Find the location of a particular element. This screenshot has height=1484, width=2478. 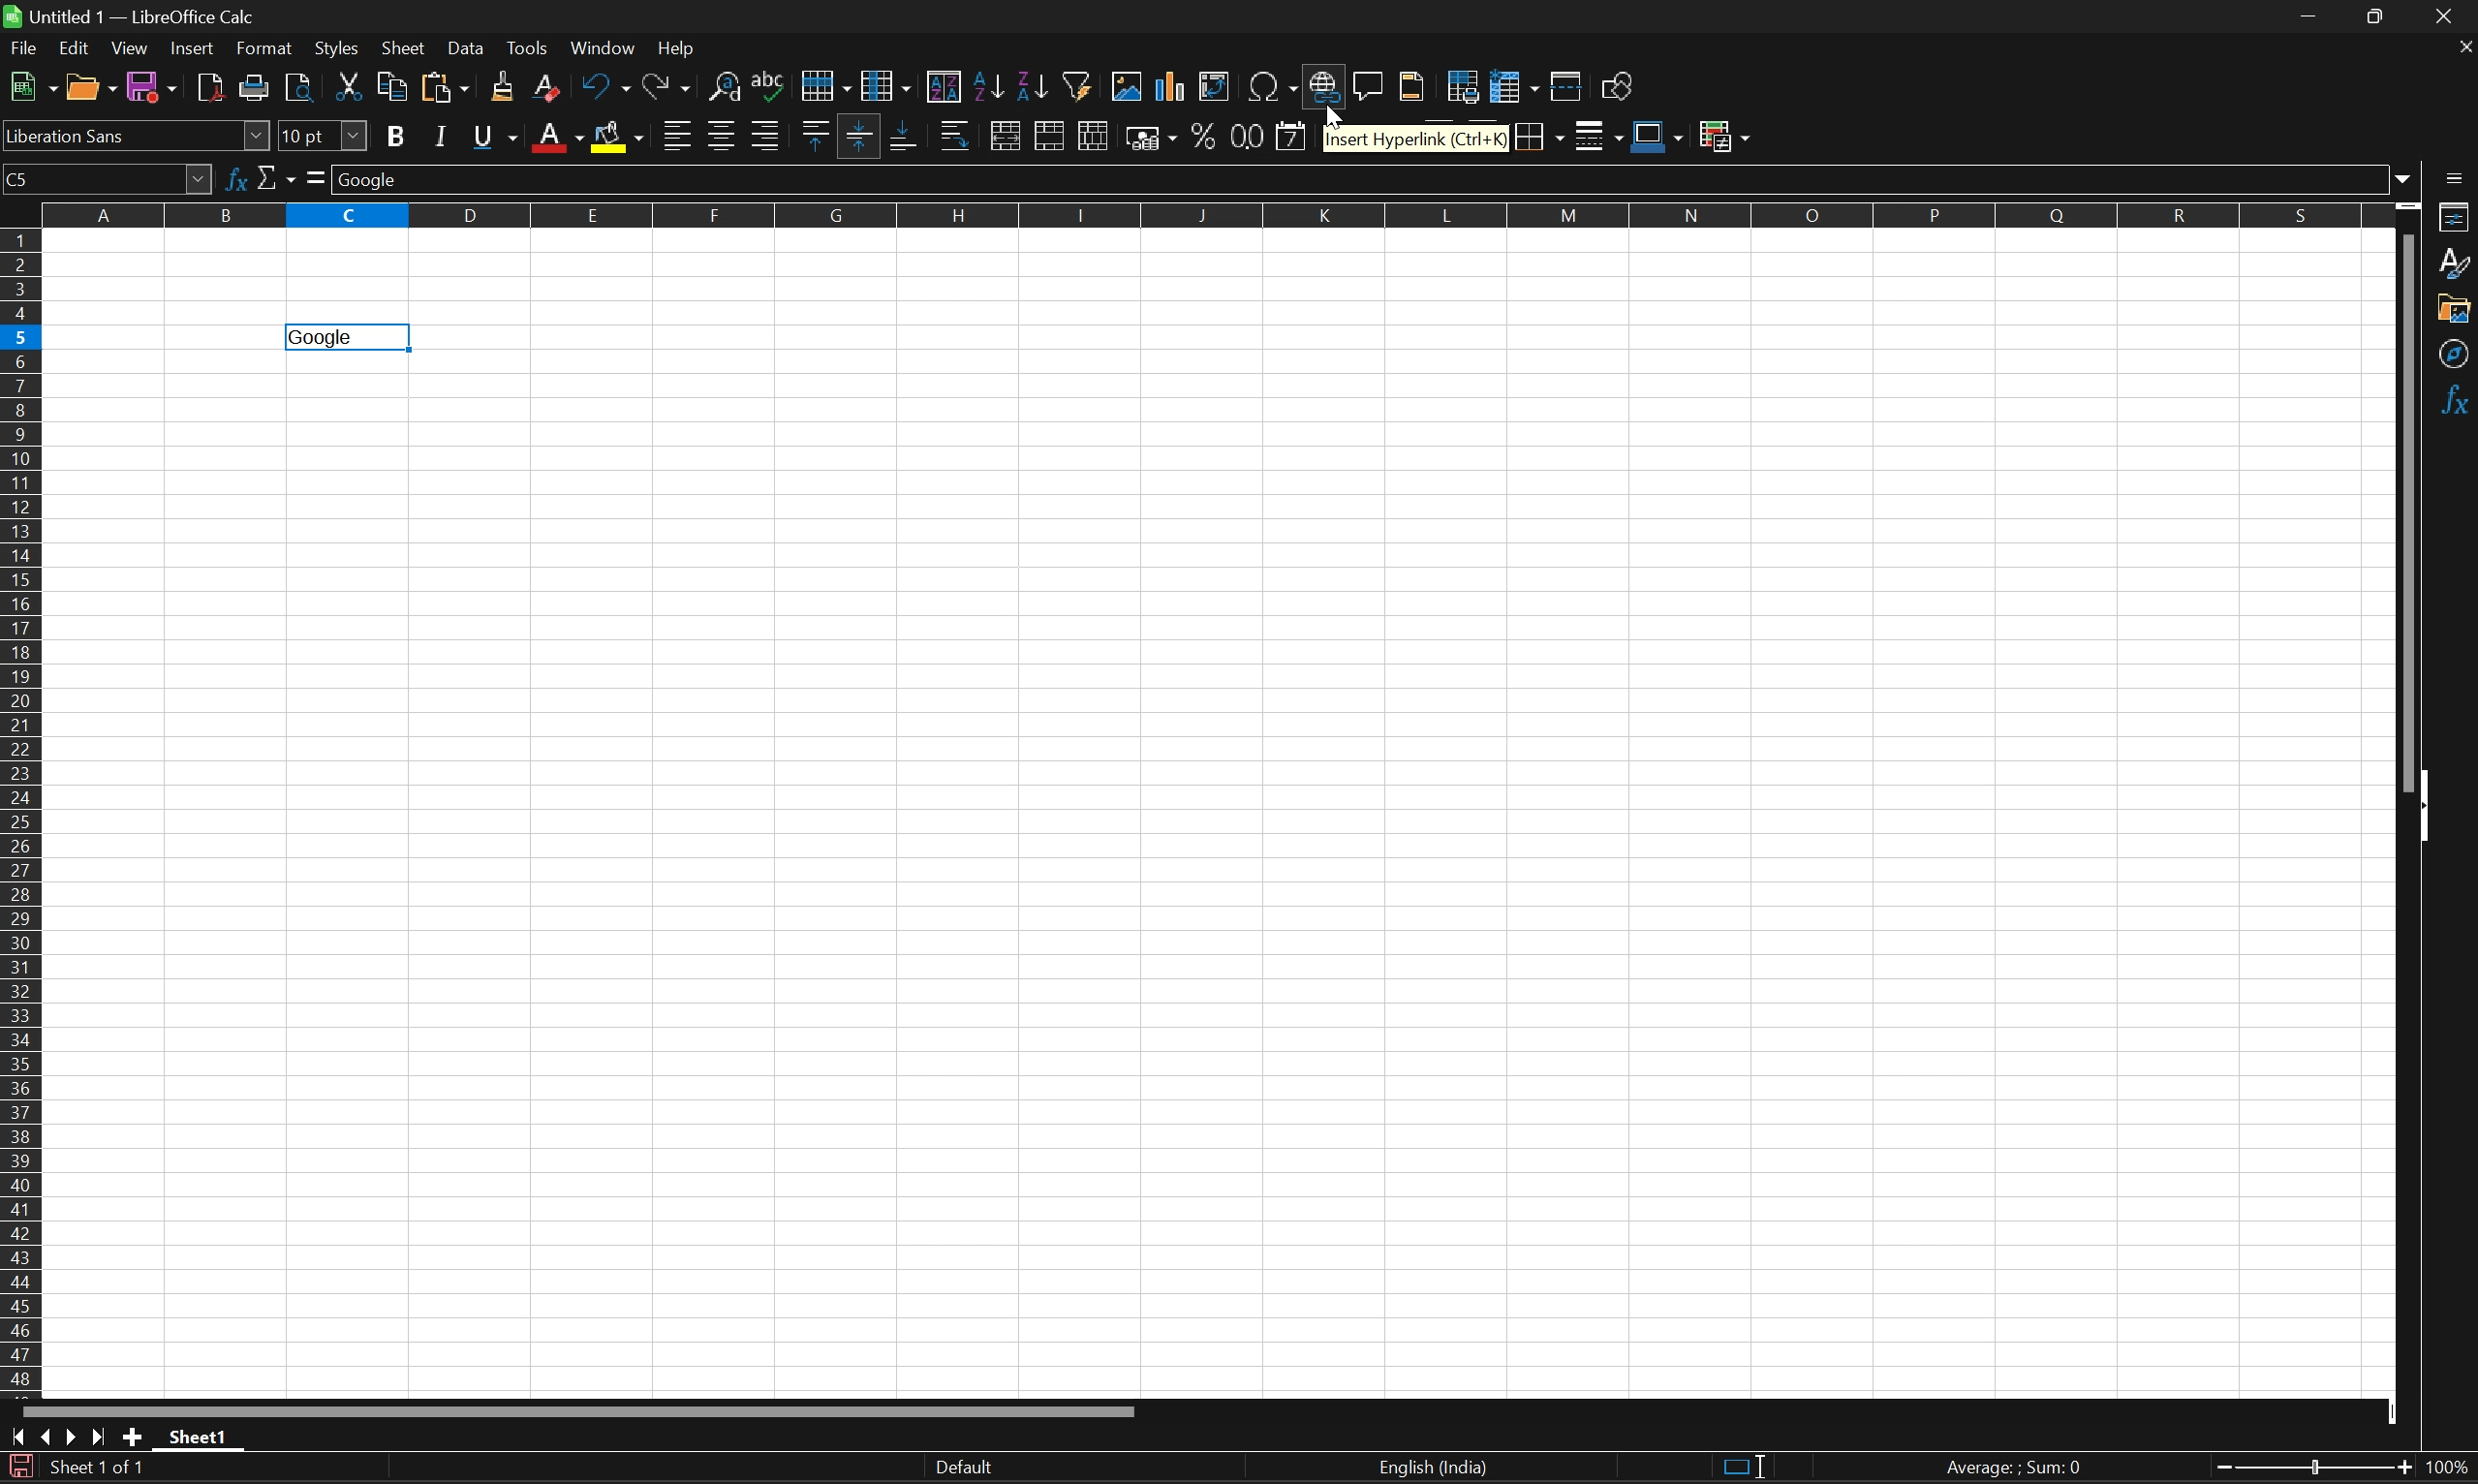

Insert Hyperlink (Ctrl+K) is located at coordinates (1419, 140).